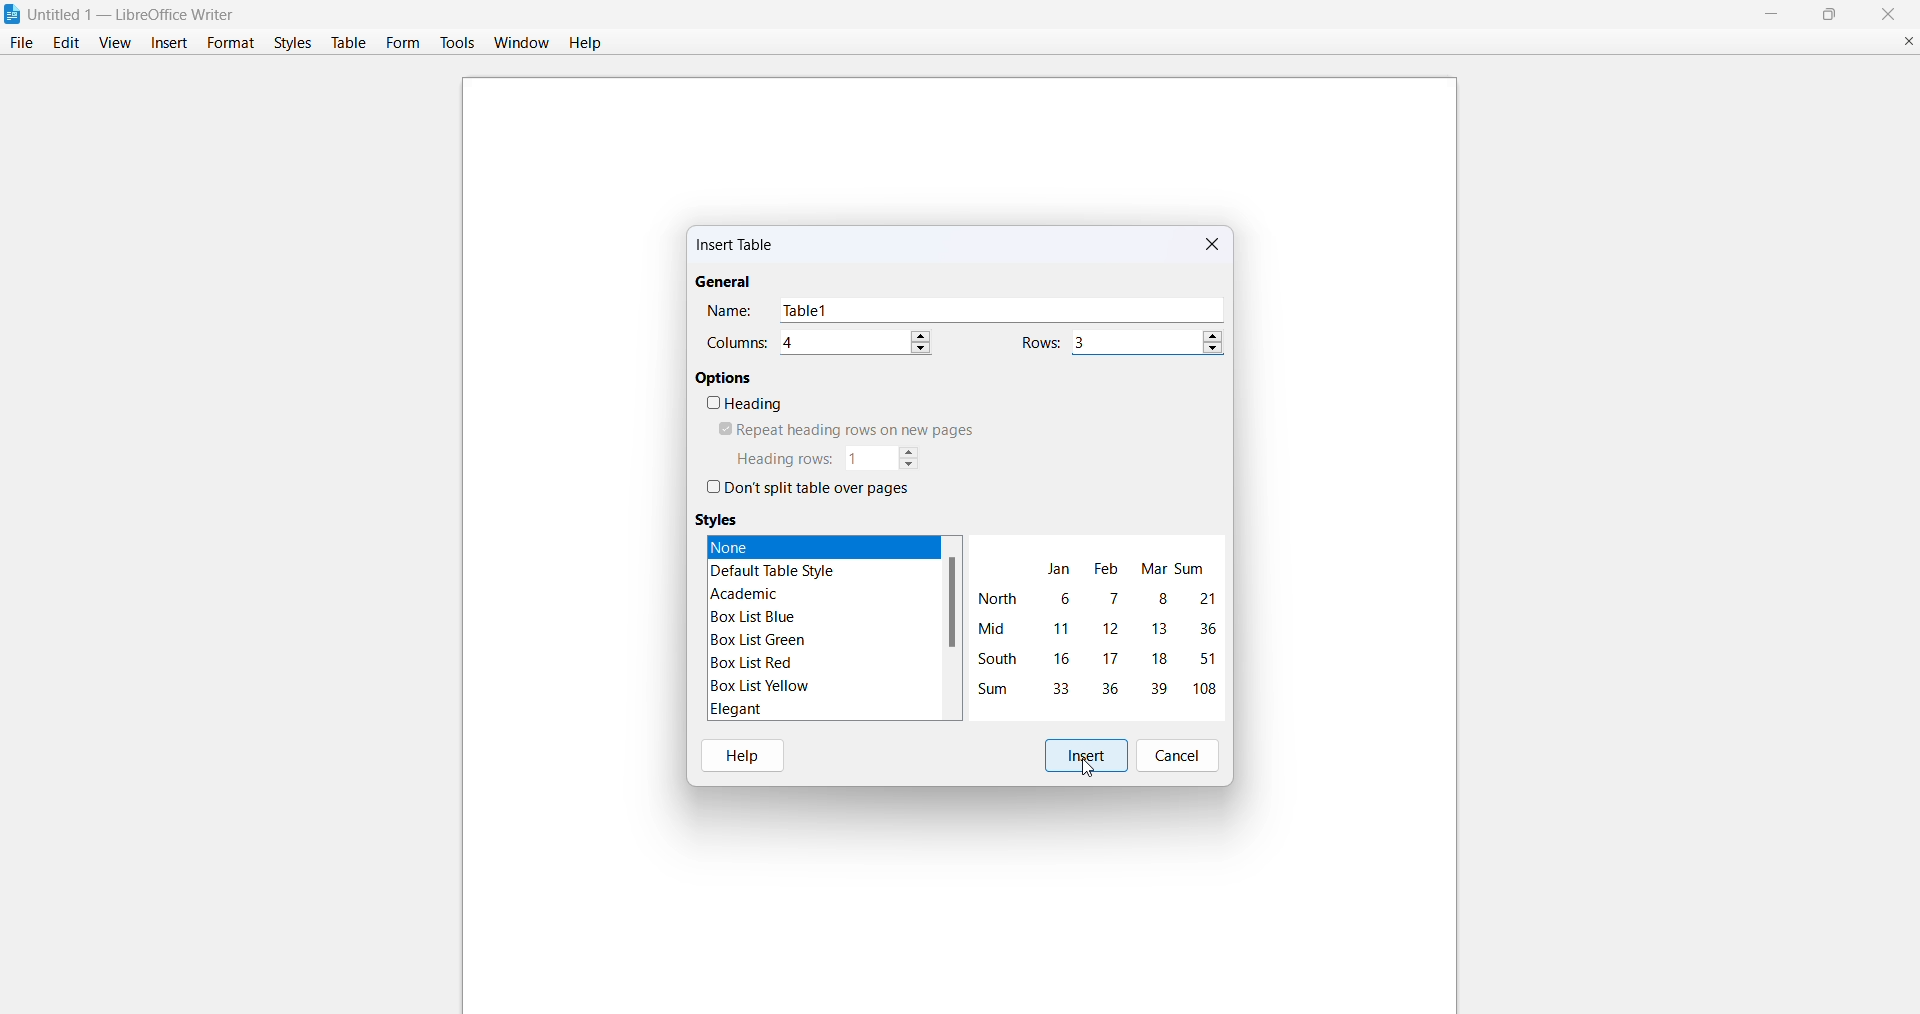 The image size is (1920, 1014). I want to click on table name Table 1, so click(1003, 310).